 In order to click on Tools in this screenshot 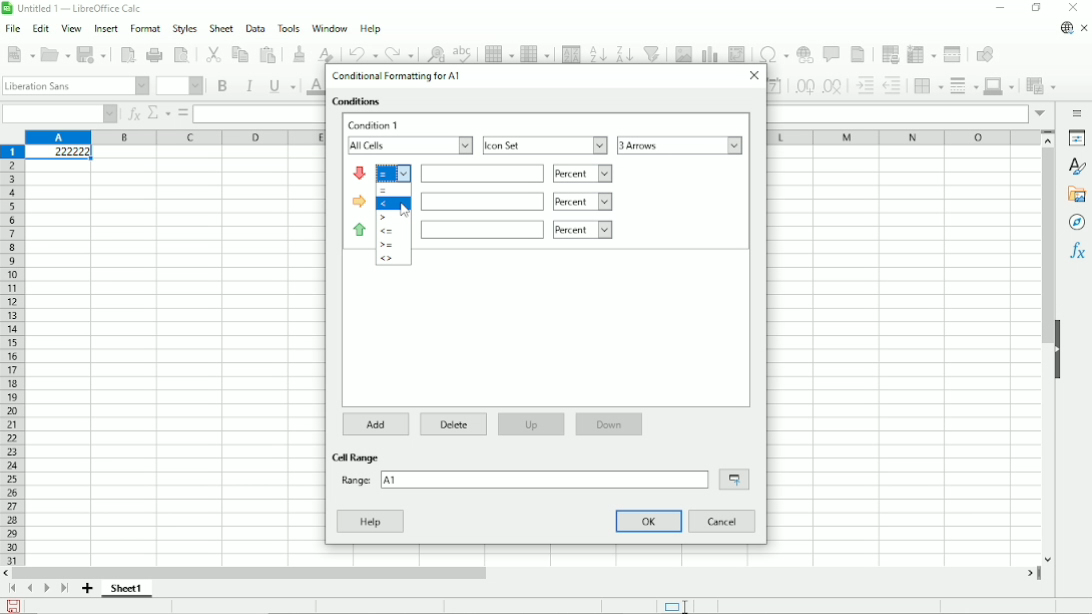, I will do `click(287, 27)`.